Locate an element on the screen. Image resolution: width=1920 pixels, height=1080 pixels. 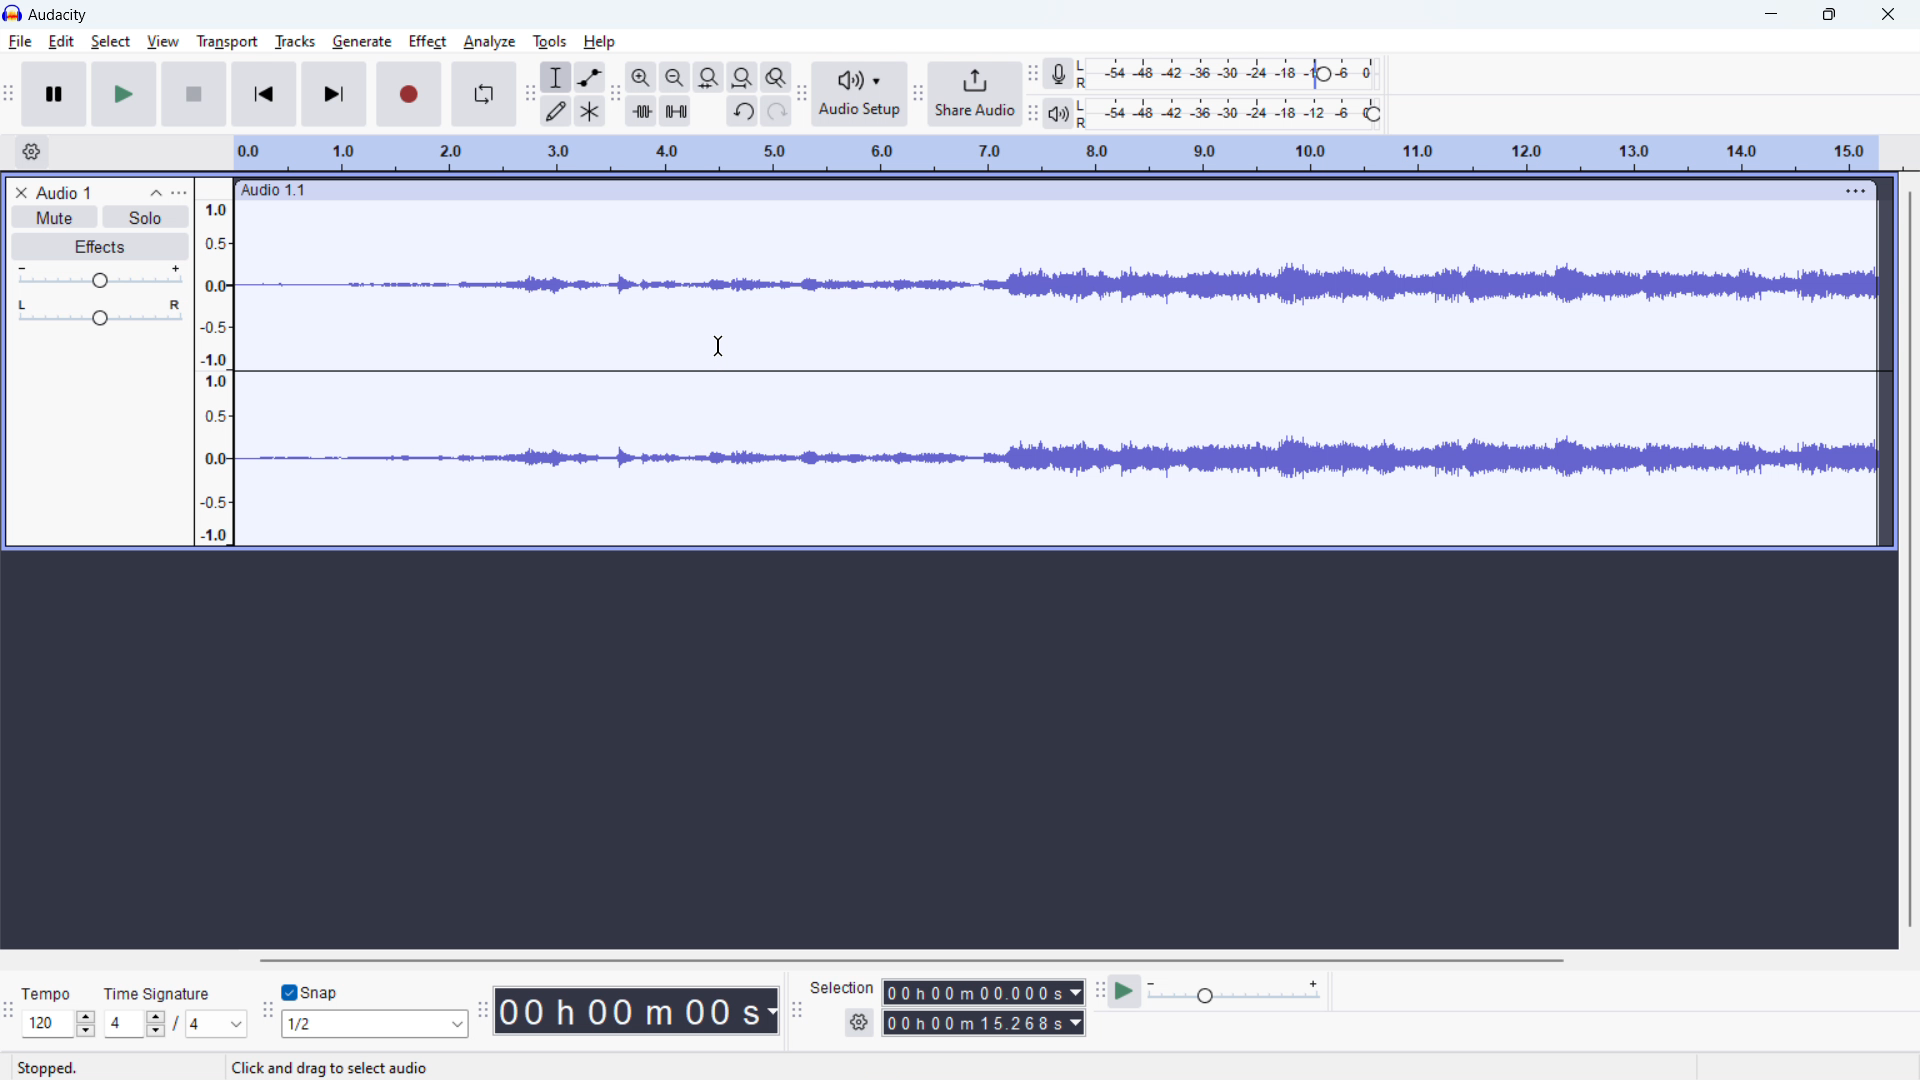
timeline is located at coordinates (1056, 154).